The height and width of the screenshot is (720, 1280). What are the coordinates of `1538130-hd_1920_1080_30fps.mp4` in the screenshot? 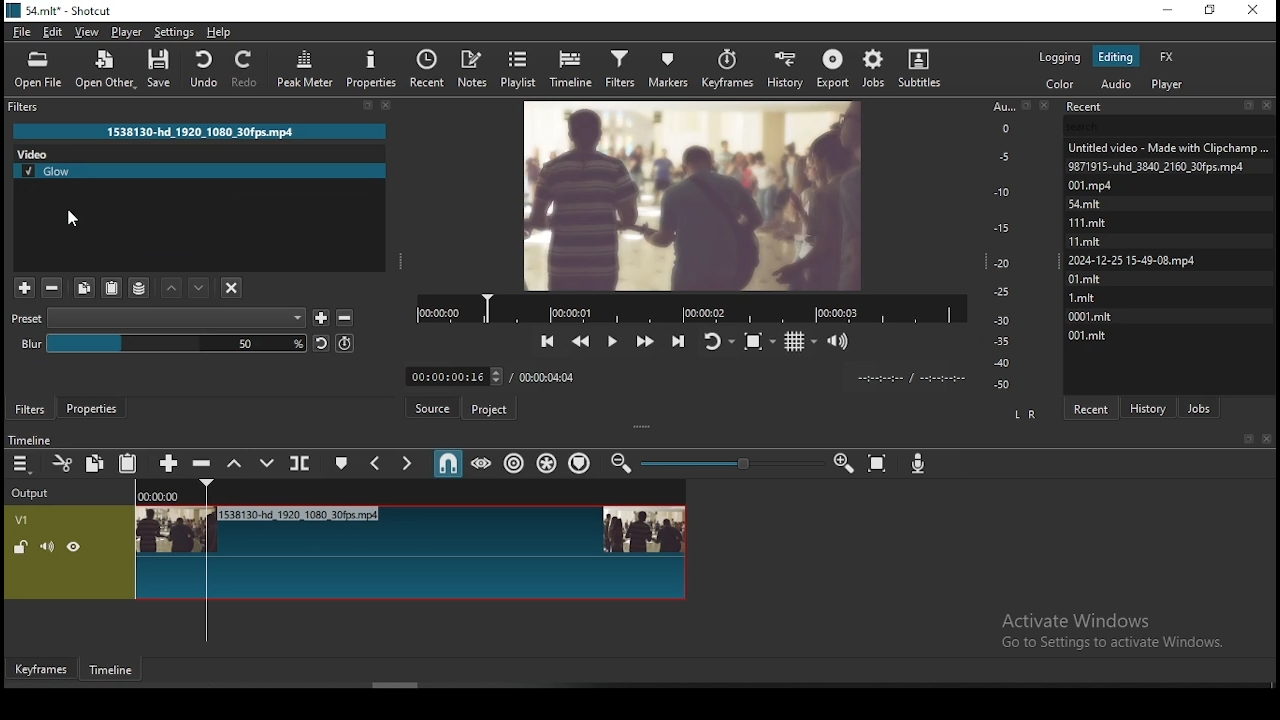 It's located at (201, 131).